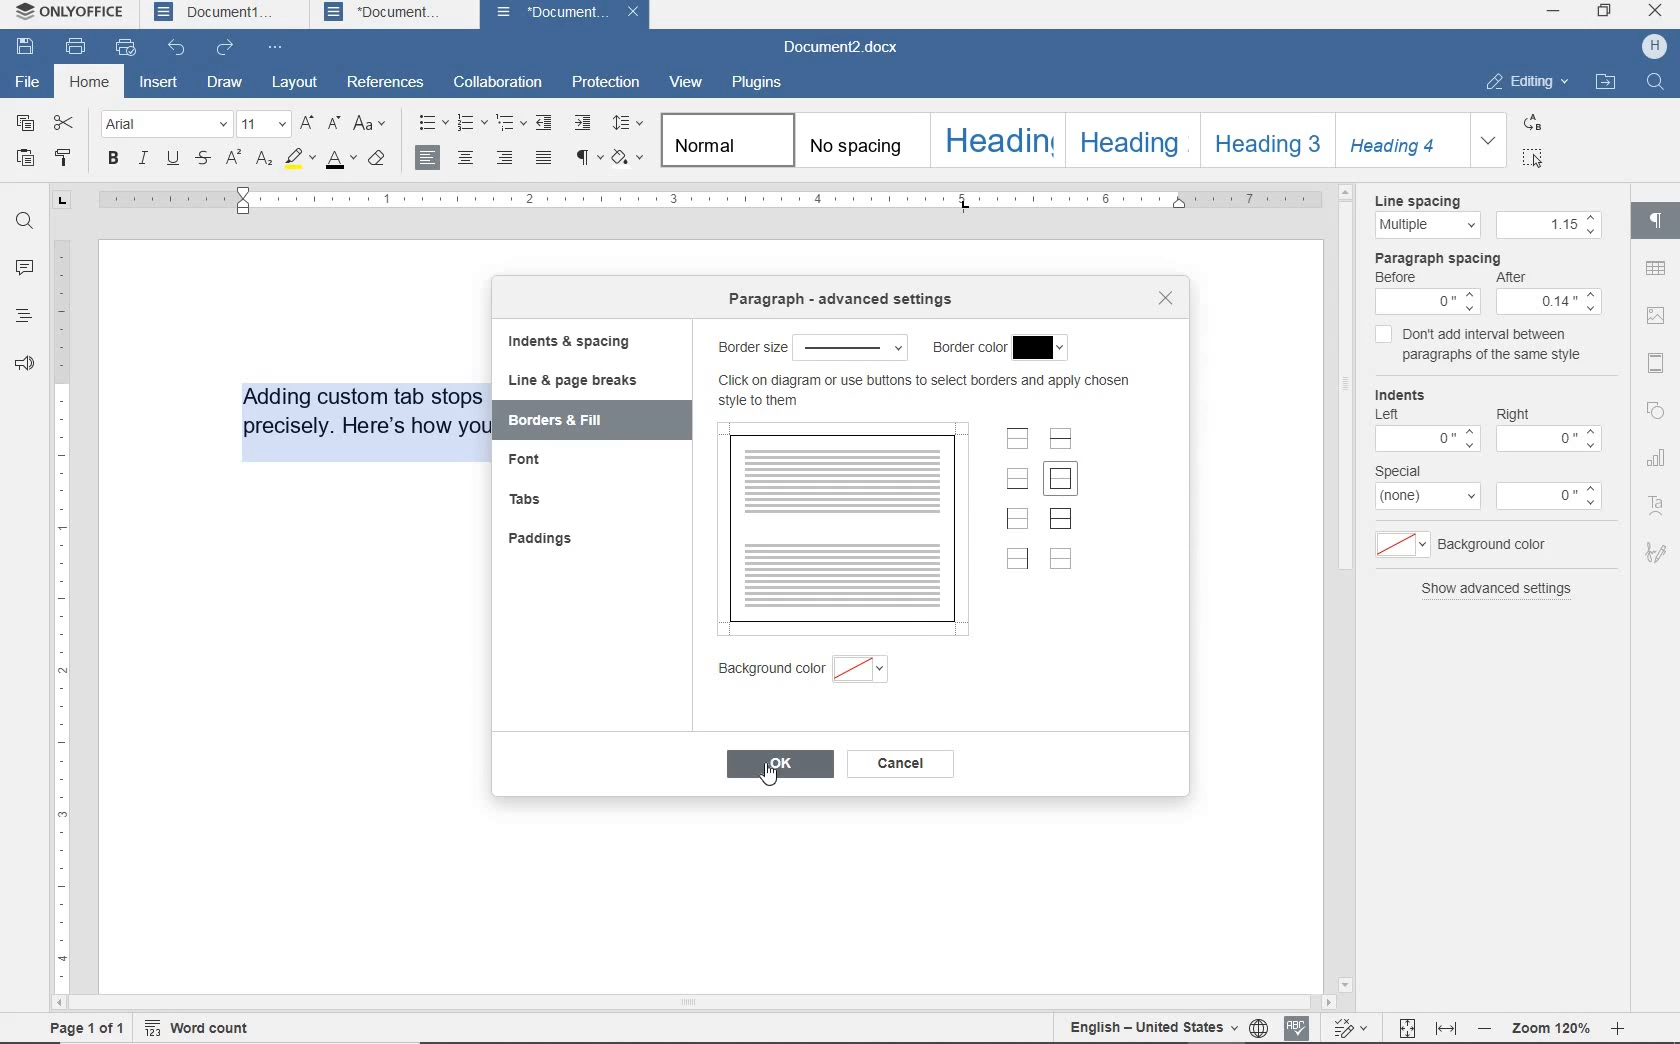  Describe the element at coordinates (1535, 158) in the screenshot. I see `select all` at that location.